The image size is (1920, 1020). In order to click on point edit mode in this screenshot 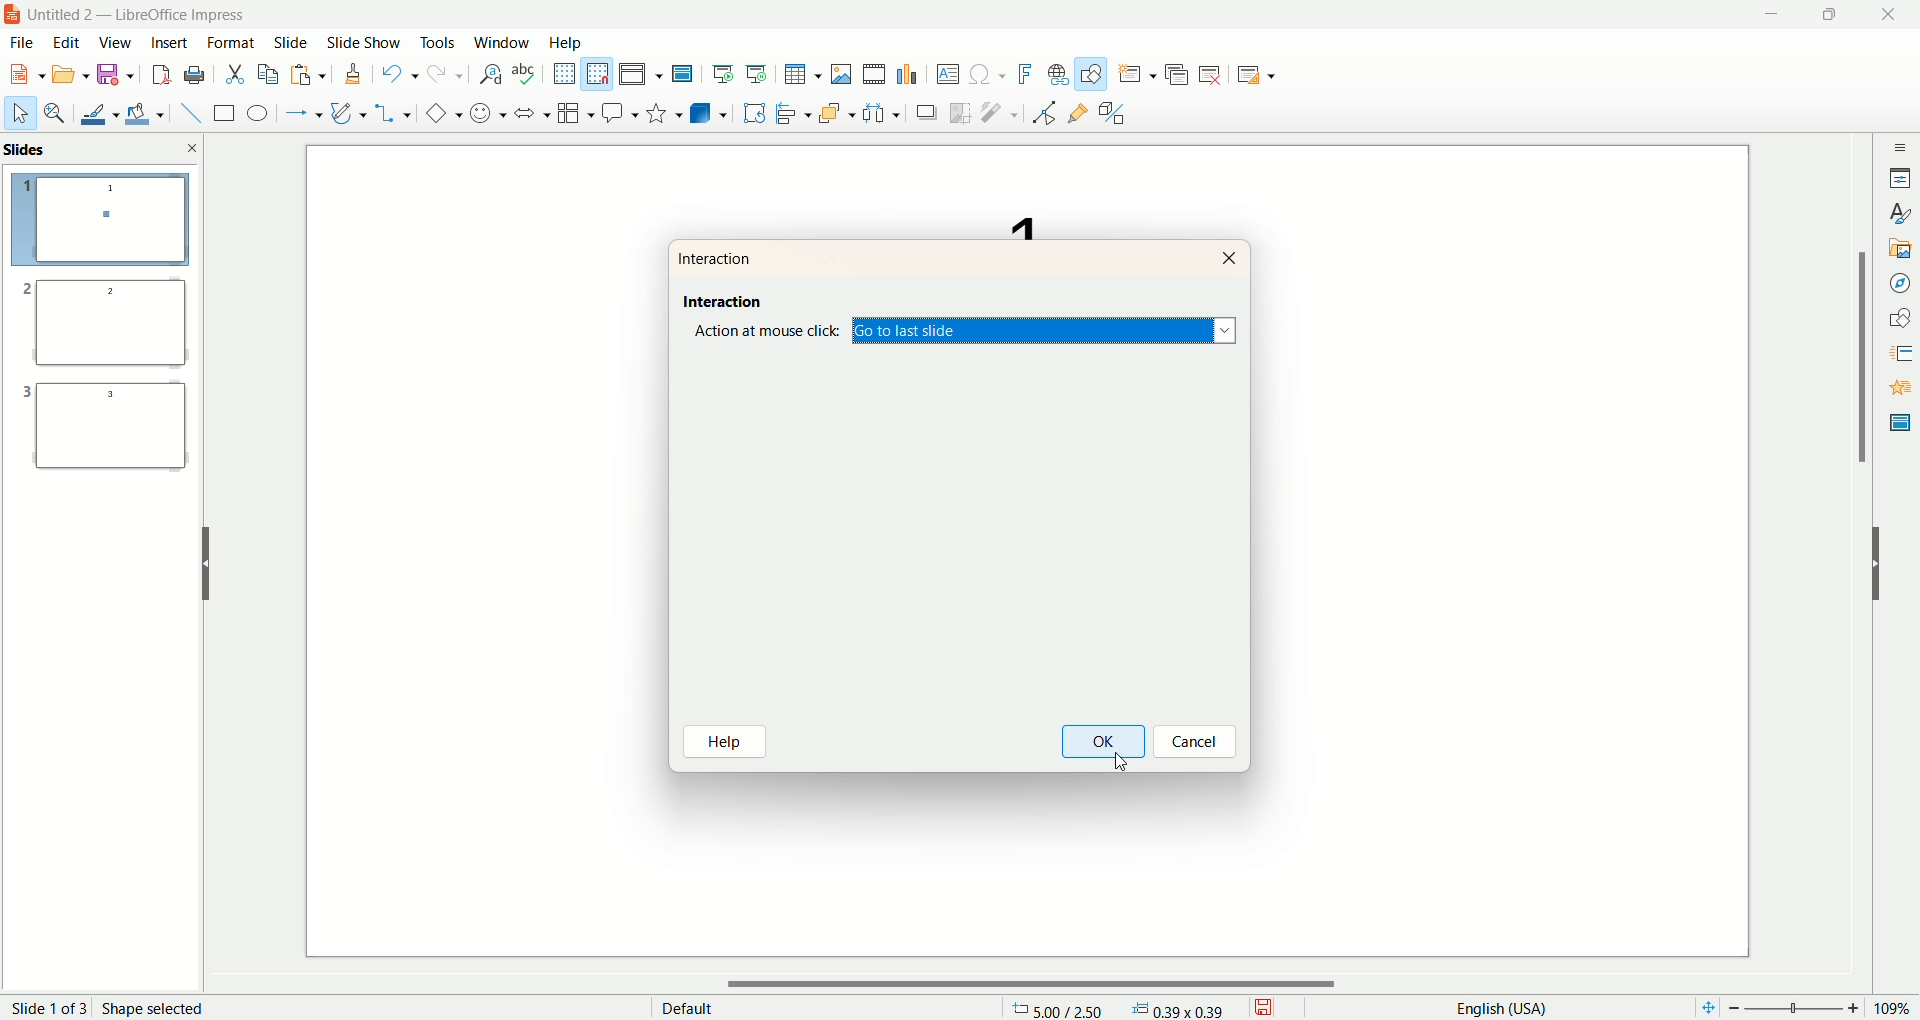, I will do `click(1043, 113)`.